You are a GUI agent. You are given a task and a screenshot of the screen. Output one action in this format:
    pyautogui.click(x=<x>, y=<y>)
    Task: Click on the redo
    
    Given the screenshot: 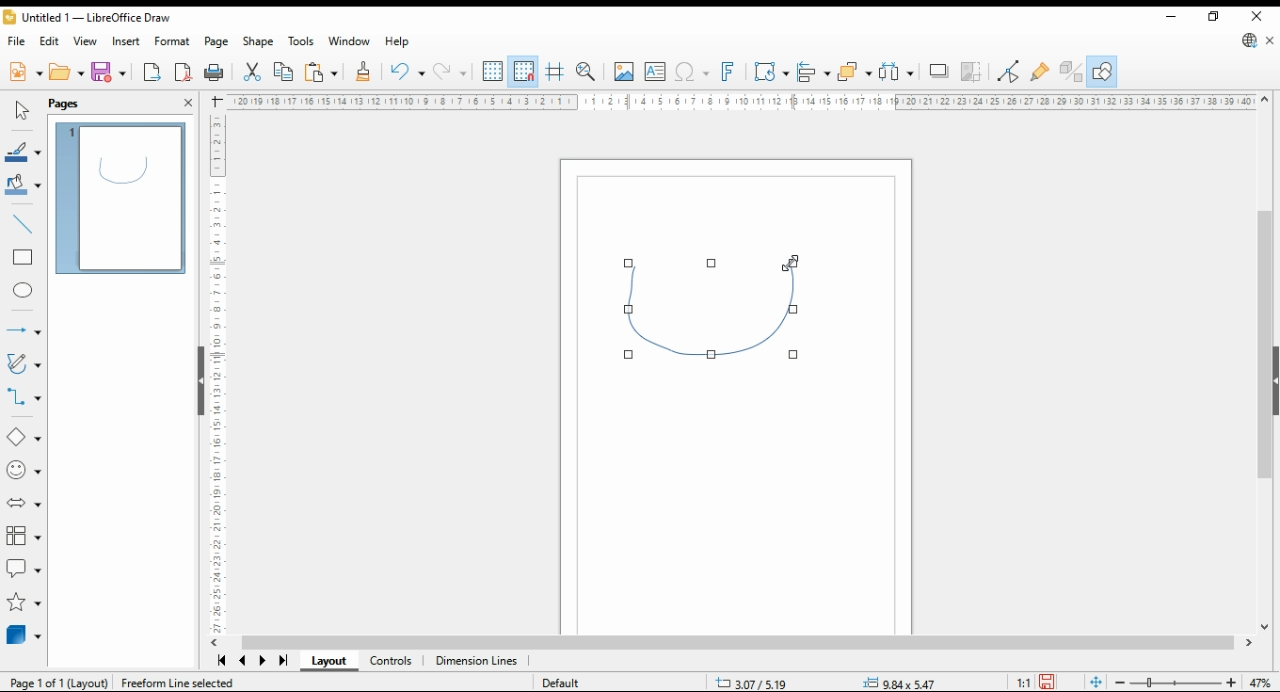 What is the action you would take?
    pyautogui.click(x=449, y=73)
    